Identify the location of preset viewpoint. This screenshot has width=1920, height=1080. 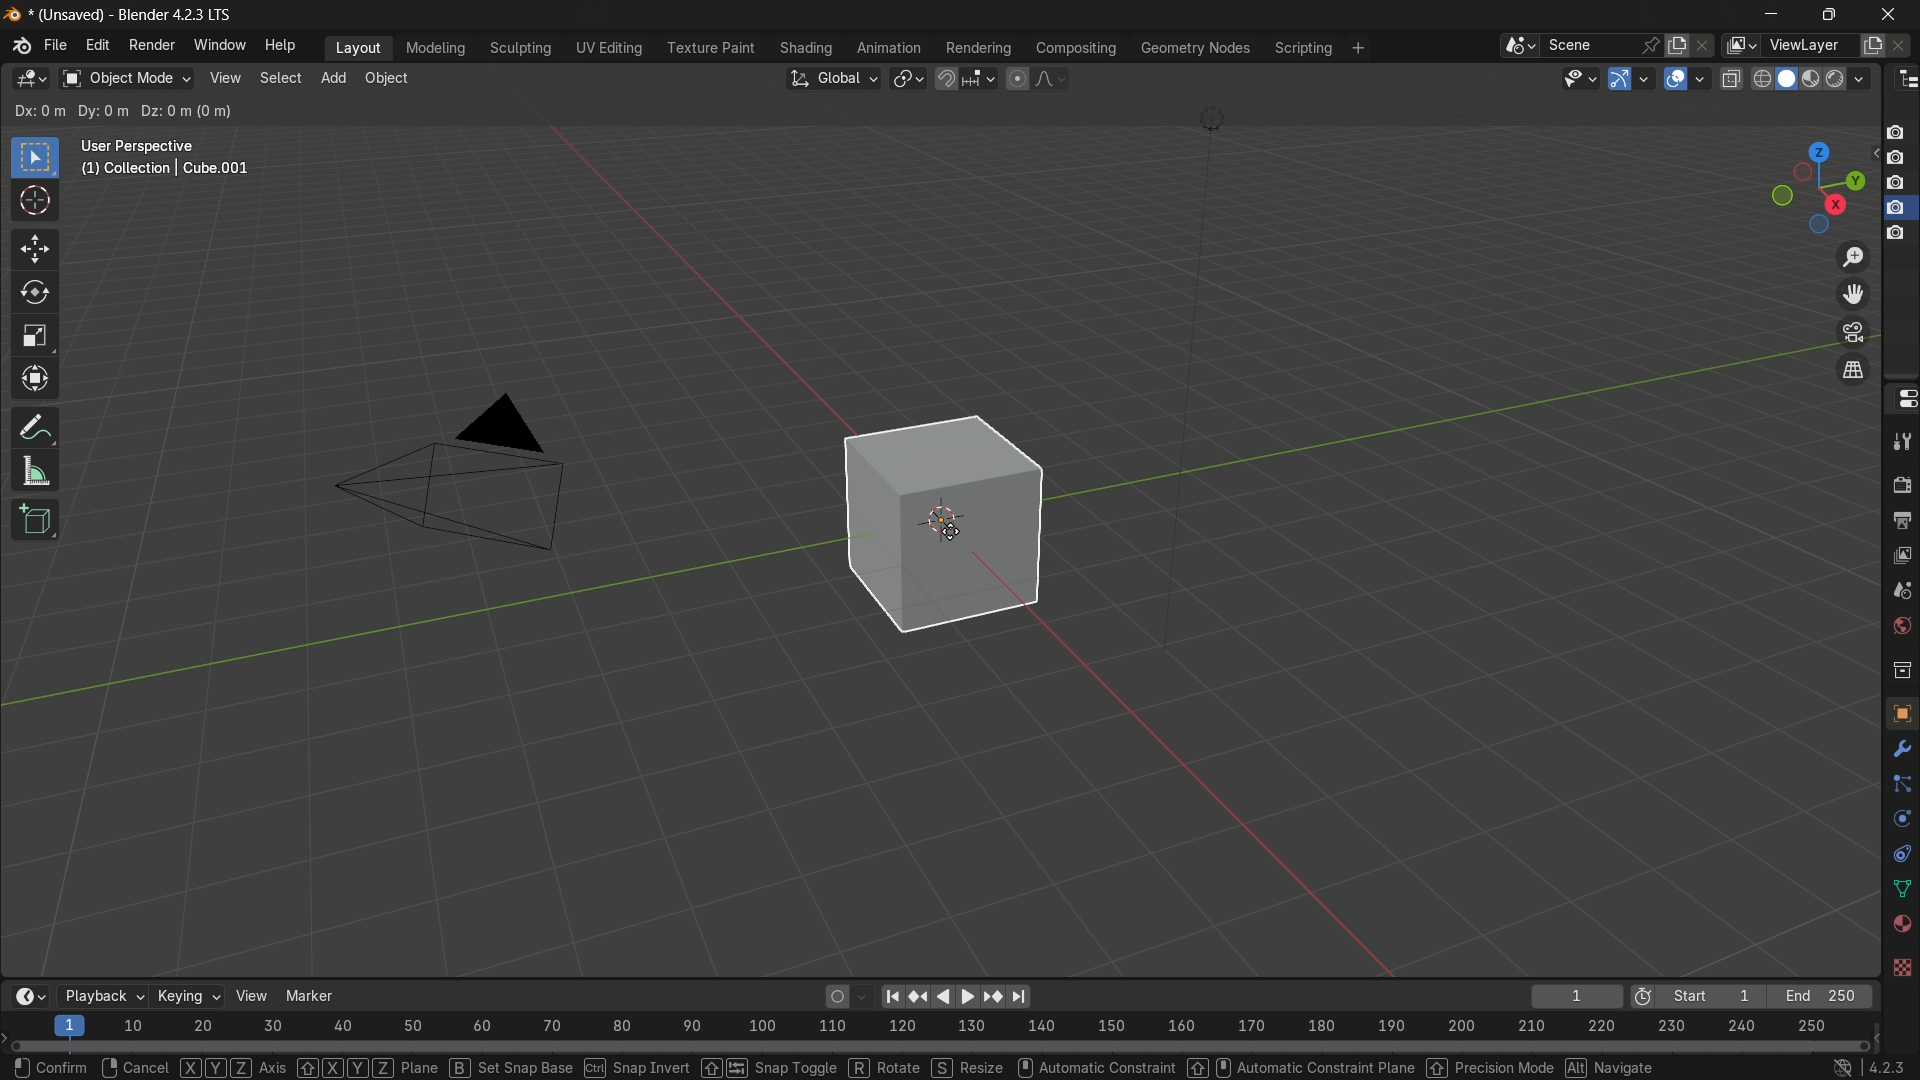
(1818, 187).